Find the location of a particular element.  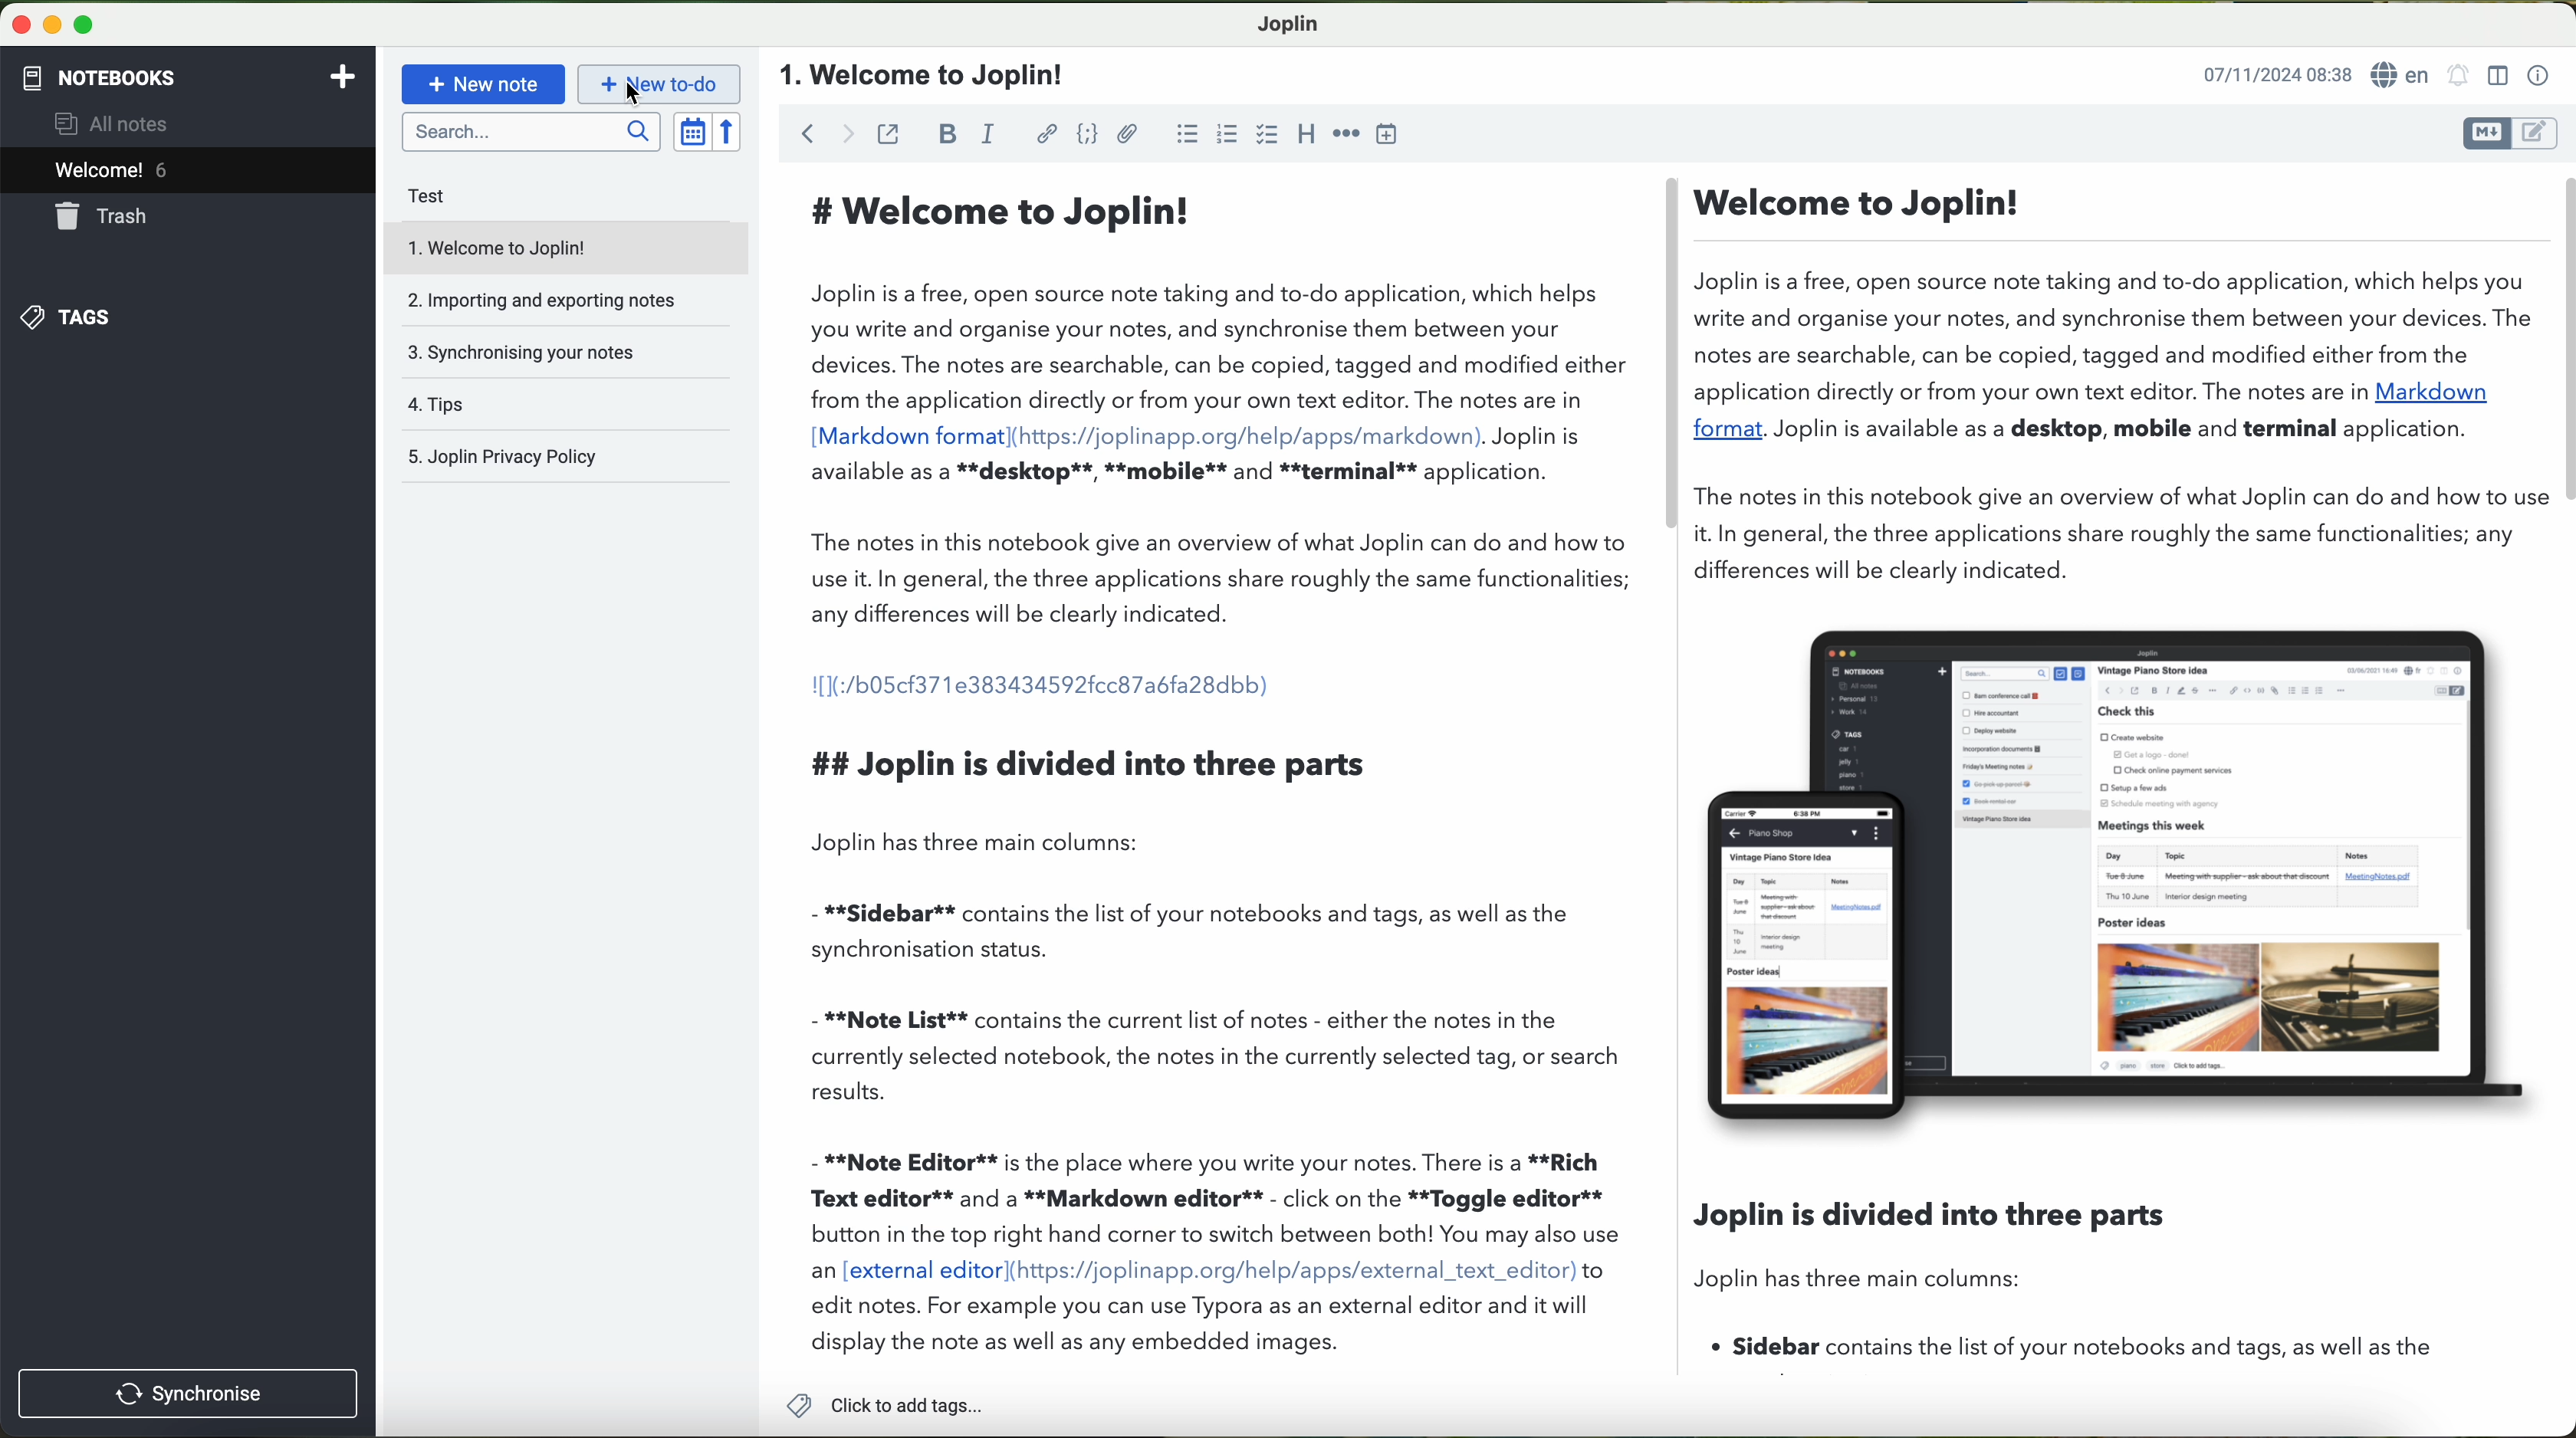

note properties is located at coordinates (2540, 76).